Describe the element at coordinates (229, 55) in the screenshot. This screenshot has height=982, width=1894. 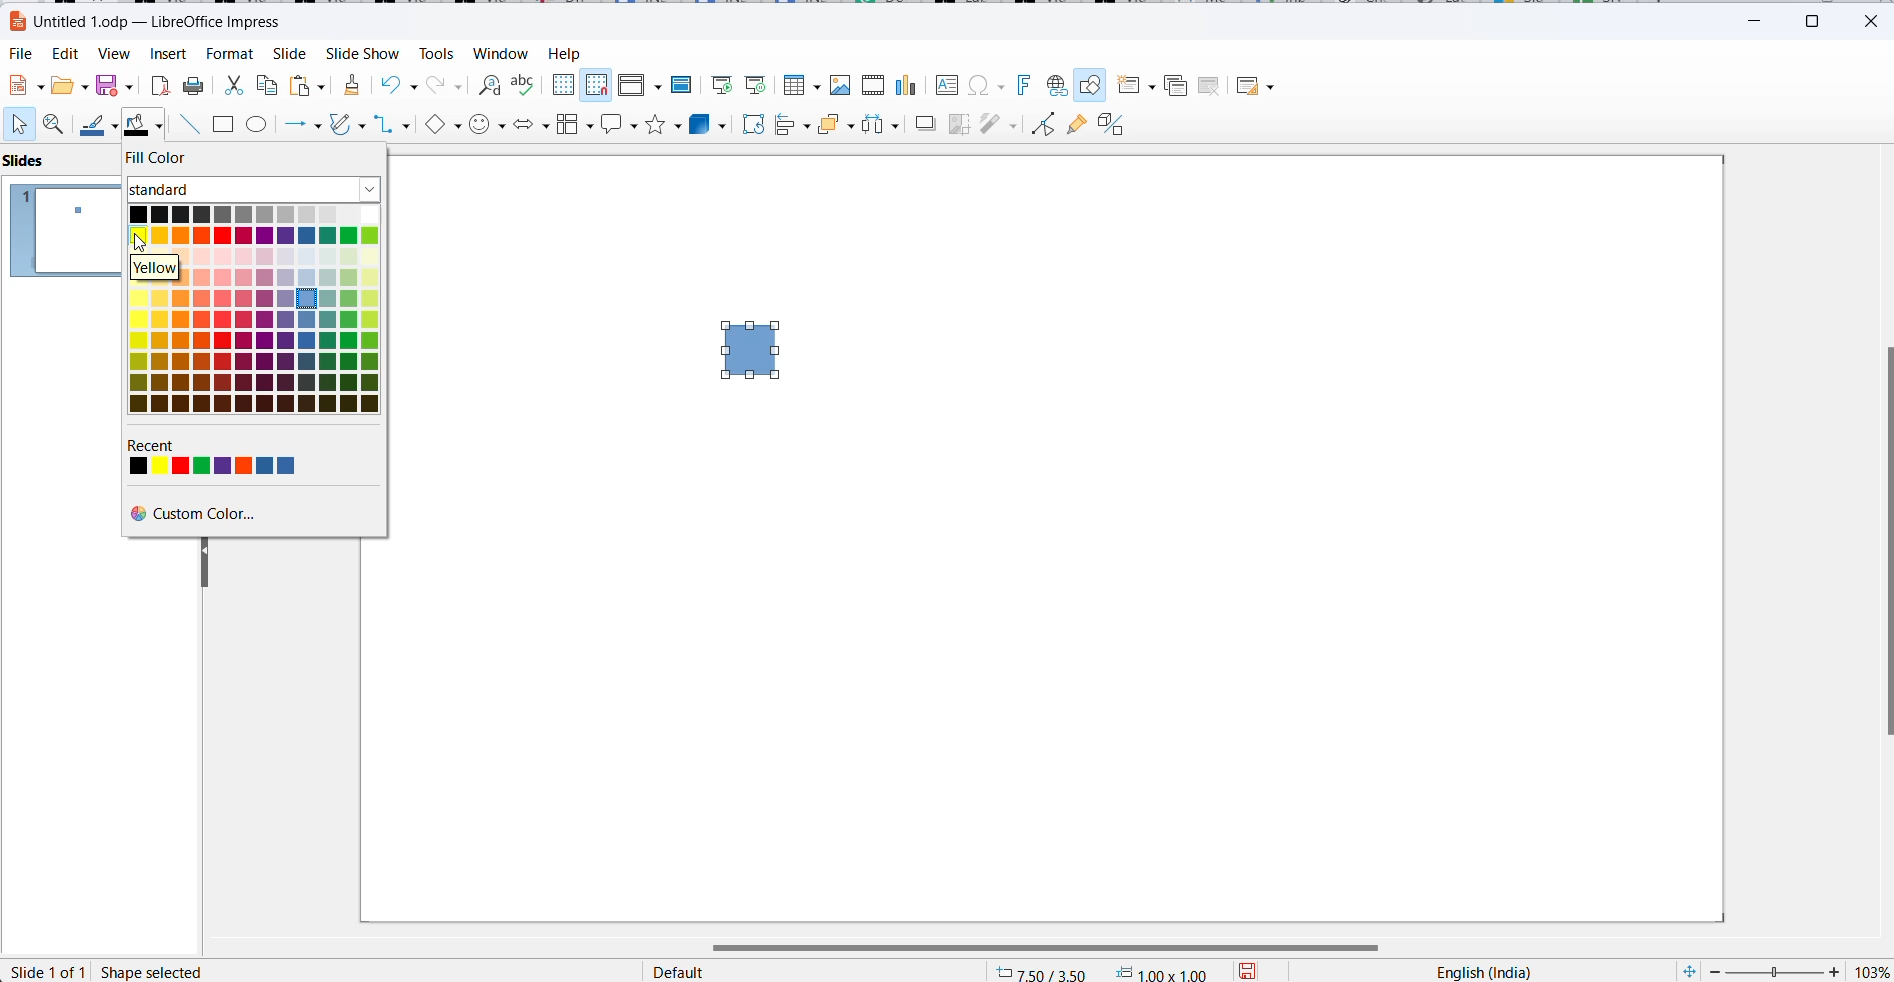
I see `Format` at that location.